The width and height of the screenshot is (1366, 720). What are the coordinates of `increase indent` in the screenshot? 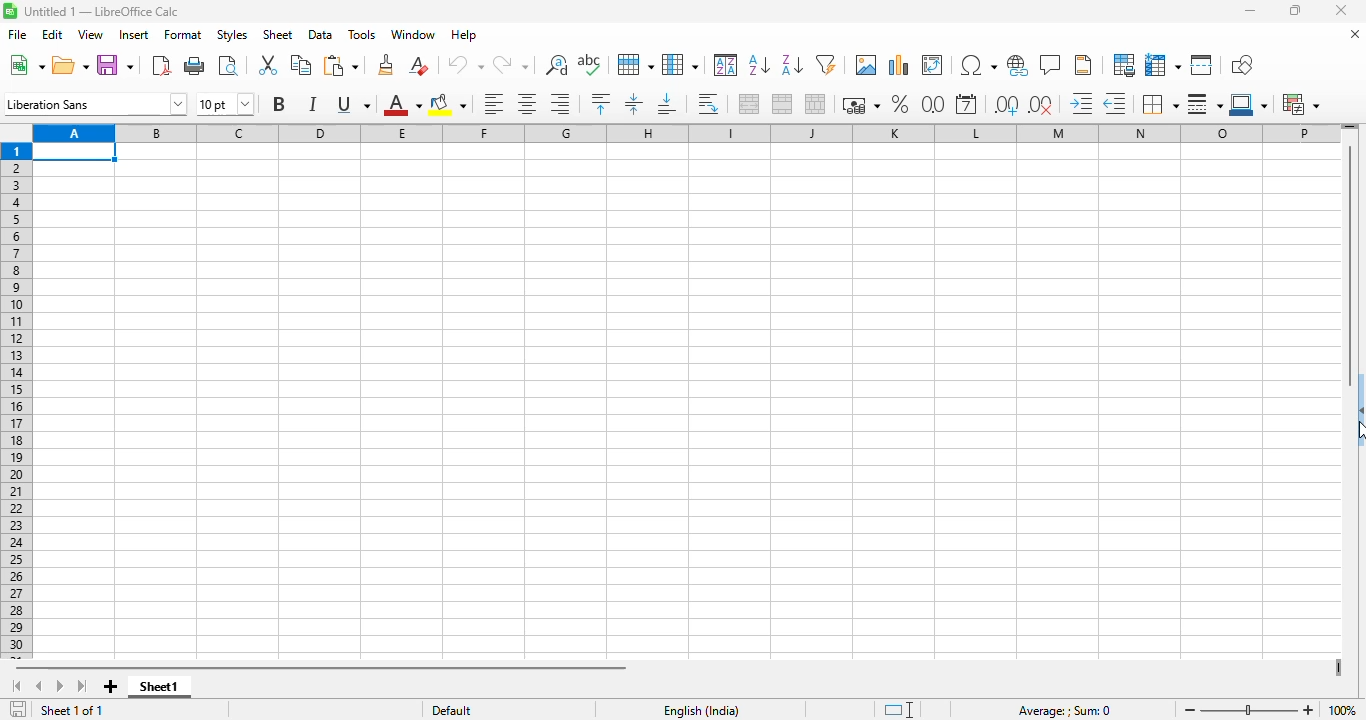 It's located at (1080, 103).